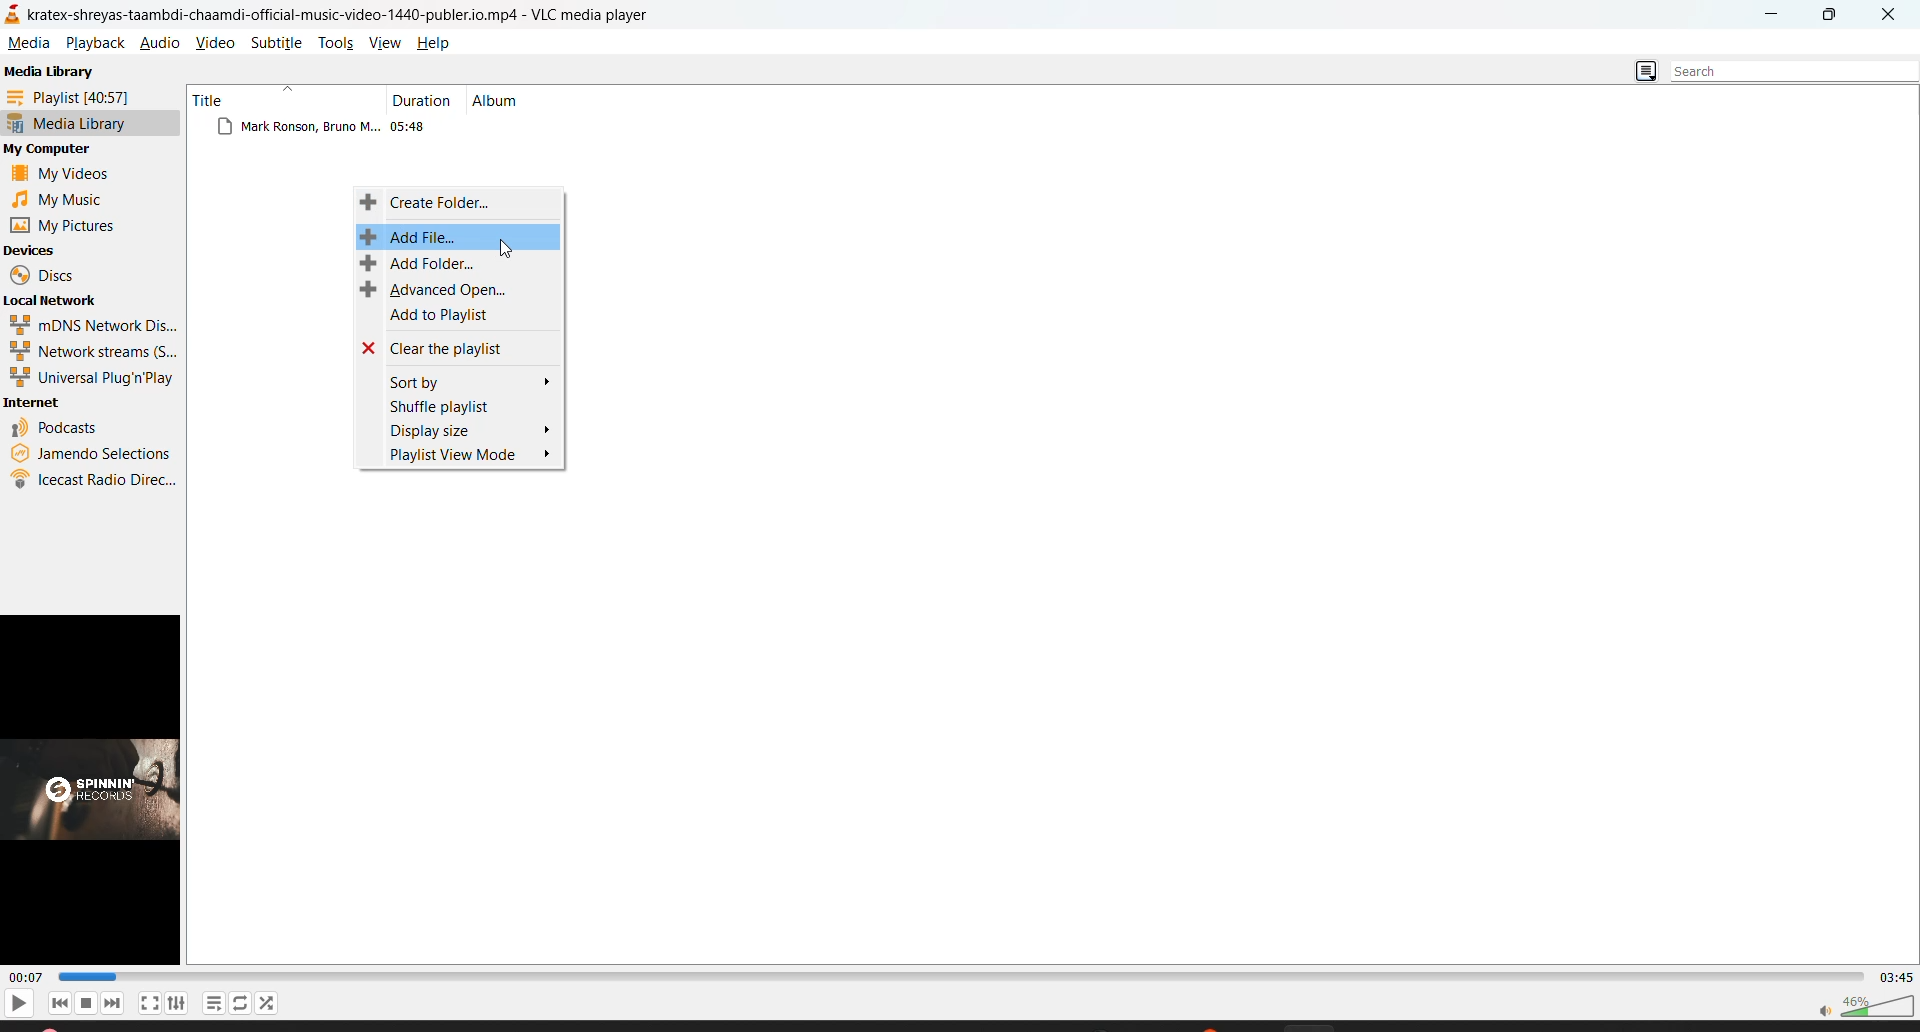 The width and height of the screenshot is (1920, 1032). I want to click on thumbnail/preview, so click(96, 791).